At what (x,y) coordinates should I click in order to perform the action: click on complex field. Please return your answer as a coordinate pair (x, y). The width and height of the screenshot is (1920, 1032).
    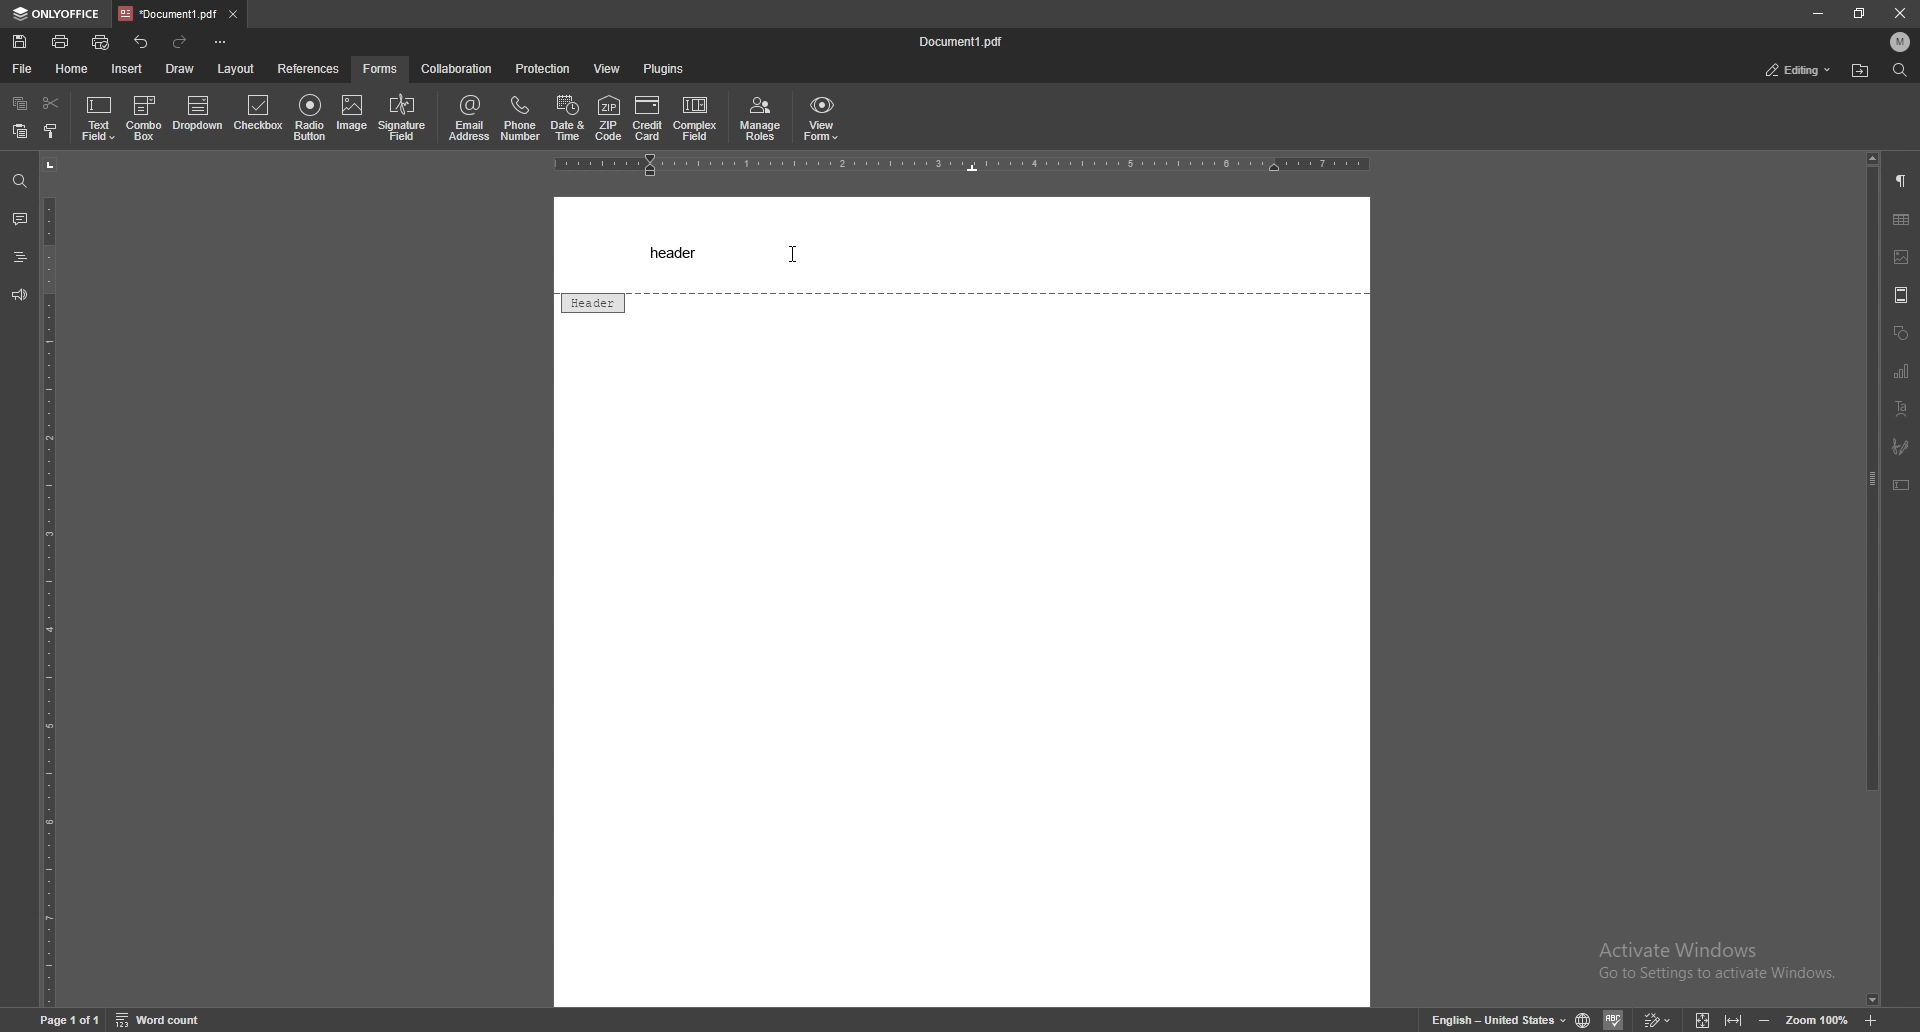
    Looking at the image, I should click on (695, 120).